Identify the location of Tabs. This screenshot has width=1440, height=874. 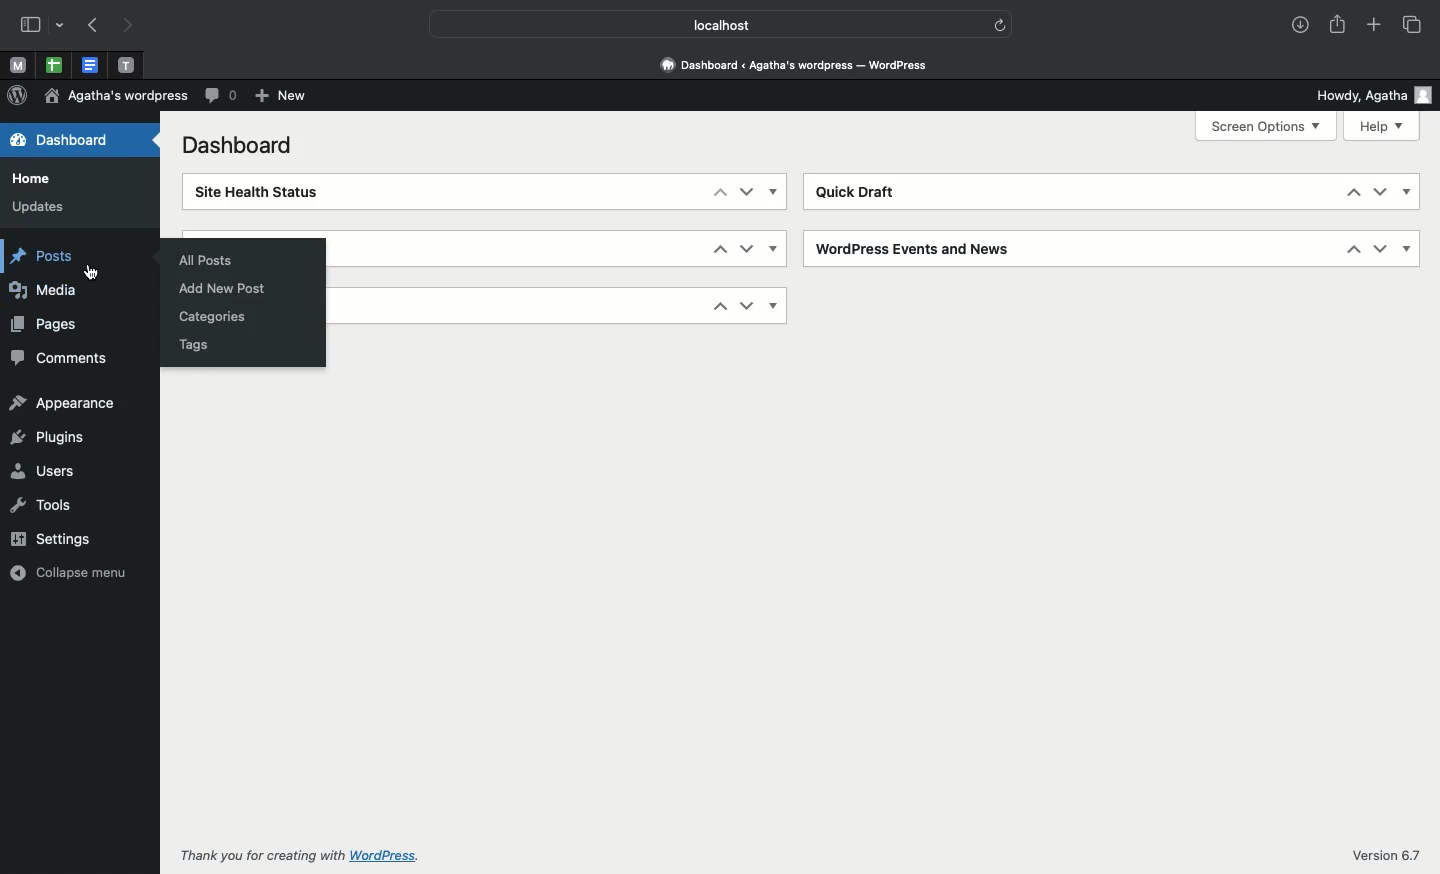
(1415, 25).